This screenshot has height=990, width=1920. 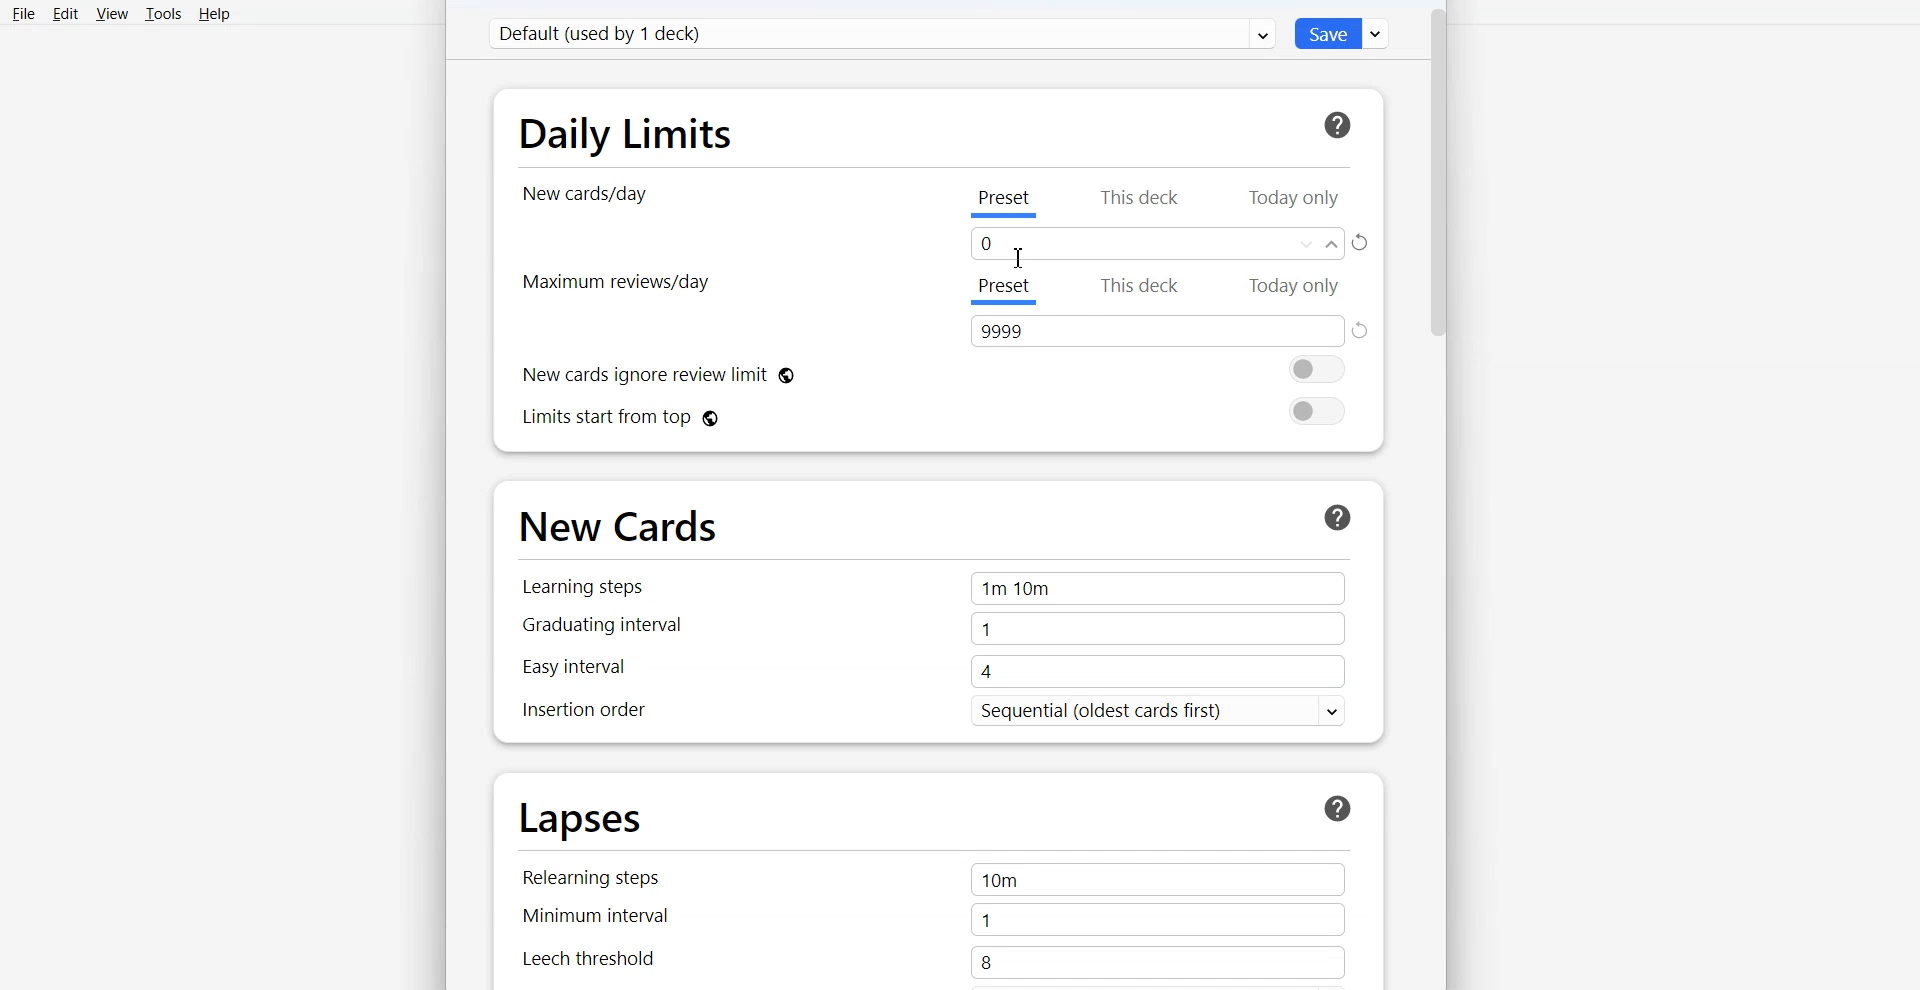 What do you see at coordinates (212, 14) in the screenshot?
I see `Help` at bounding box center [212, 14].